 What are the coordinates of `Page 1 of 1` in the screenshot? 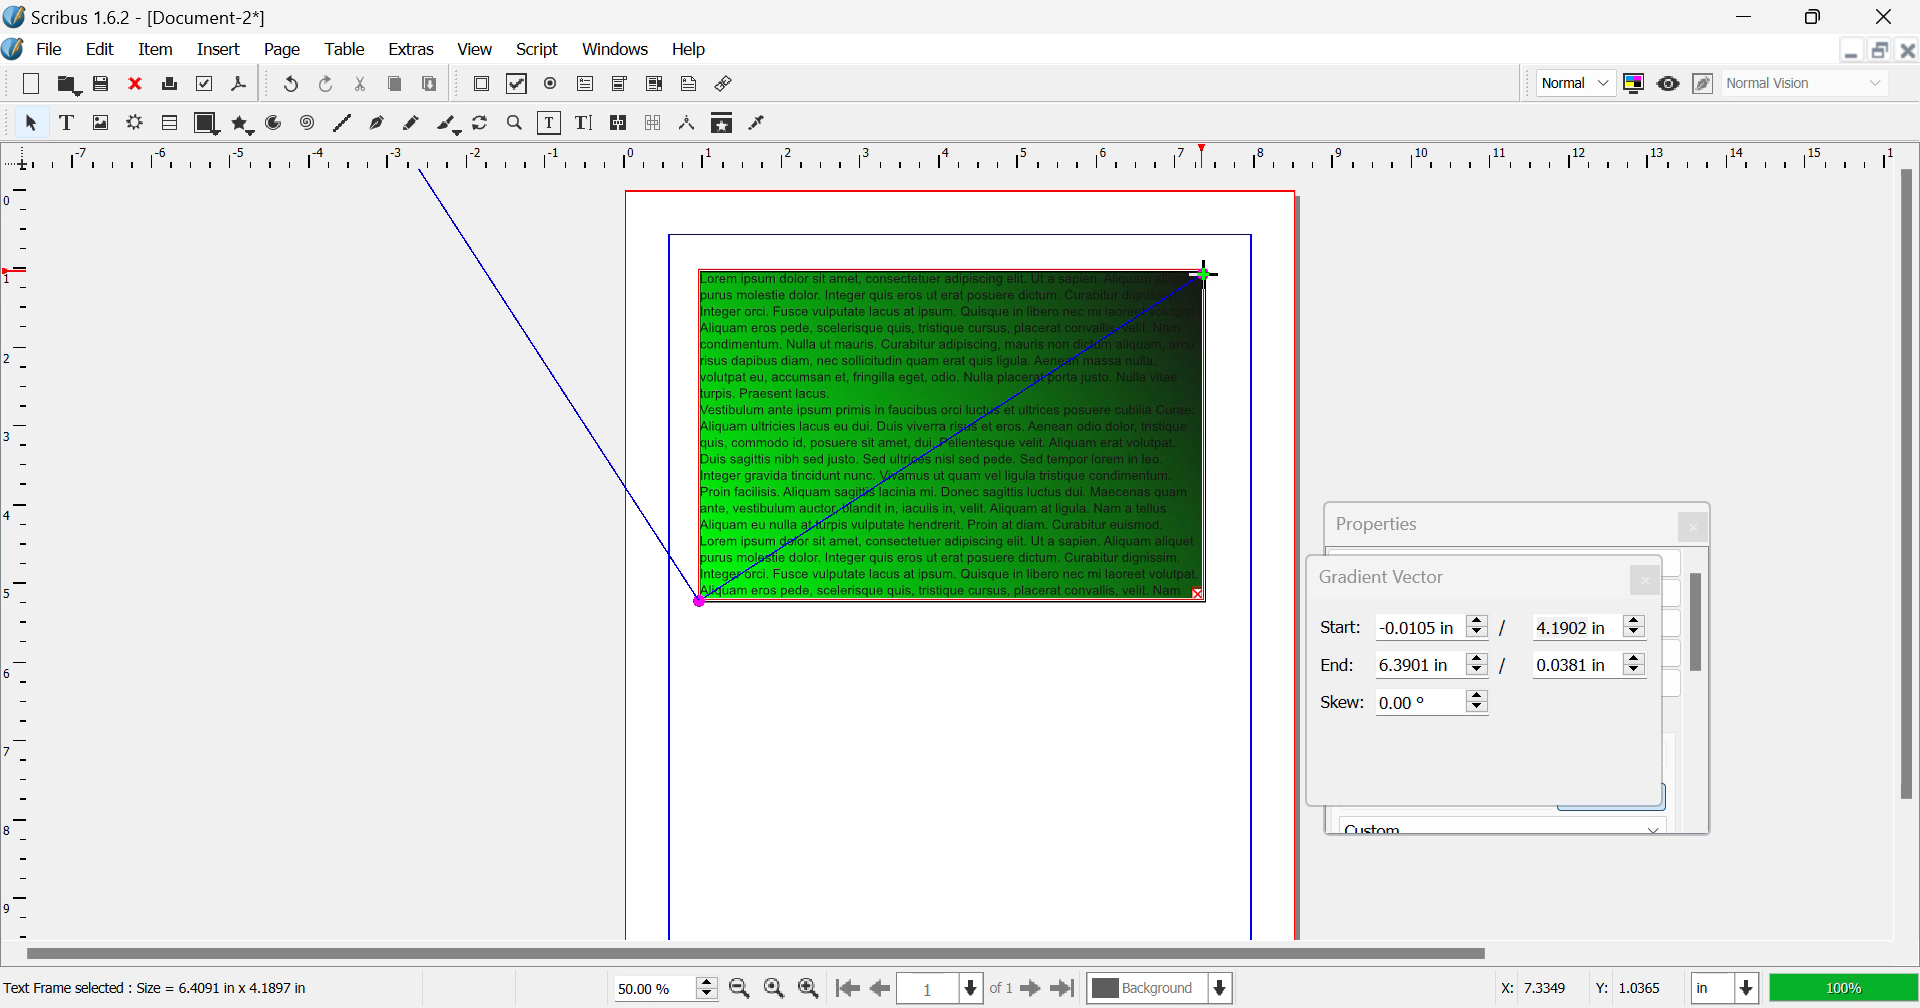 It's located at (953, 988).